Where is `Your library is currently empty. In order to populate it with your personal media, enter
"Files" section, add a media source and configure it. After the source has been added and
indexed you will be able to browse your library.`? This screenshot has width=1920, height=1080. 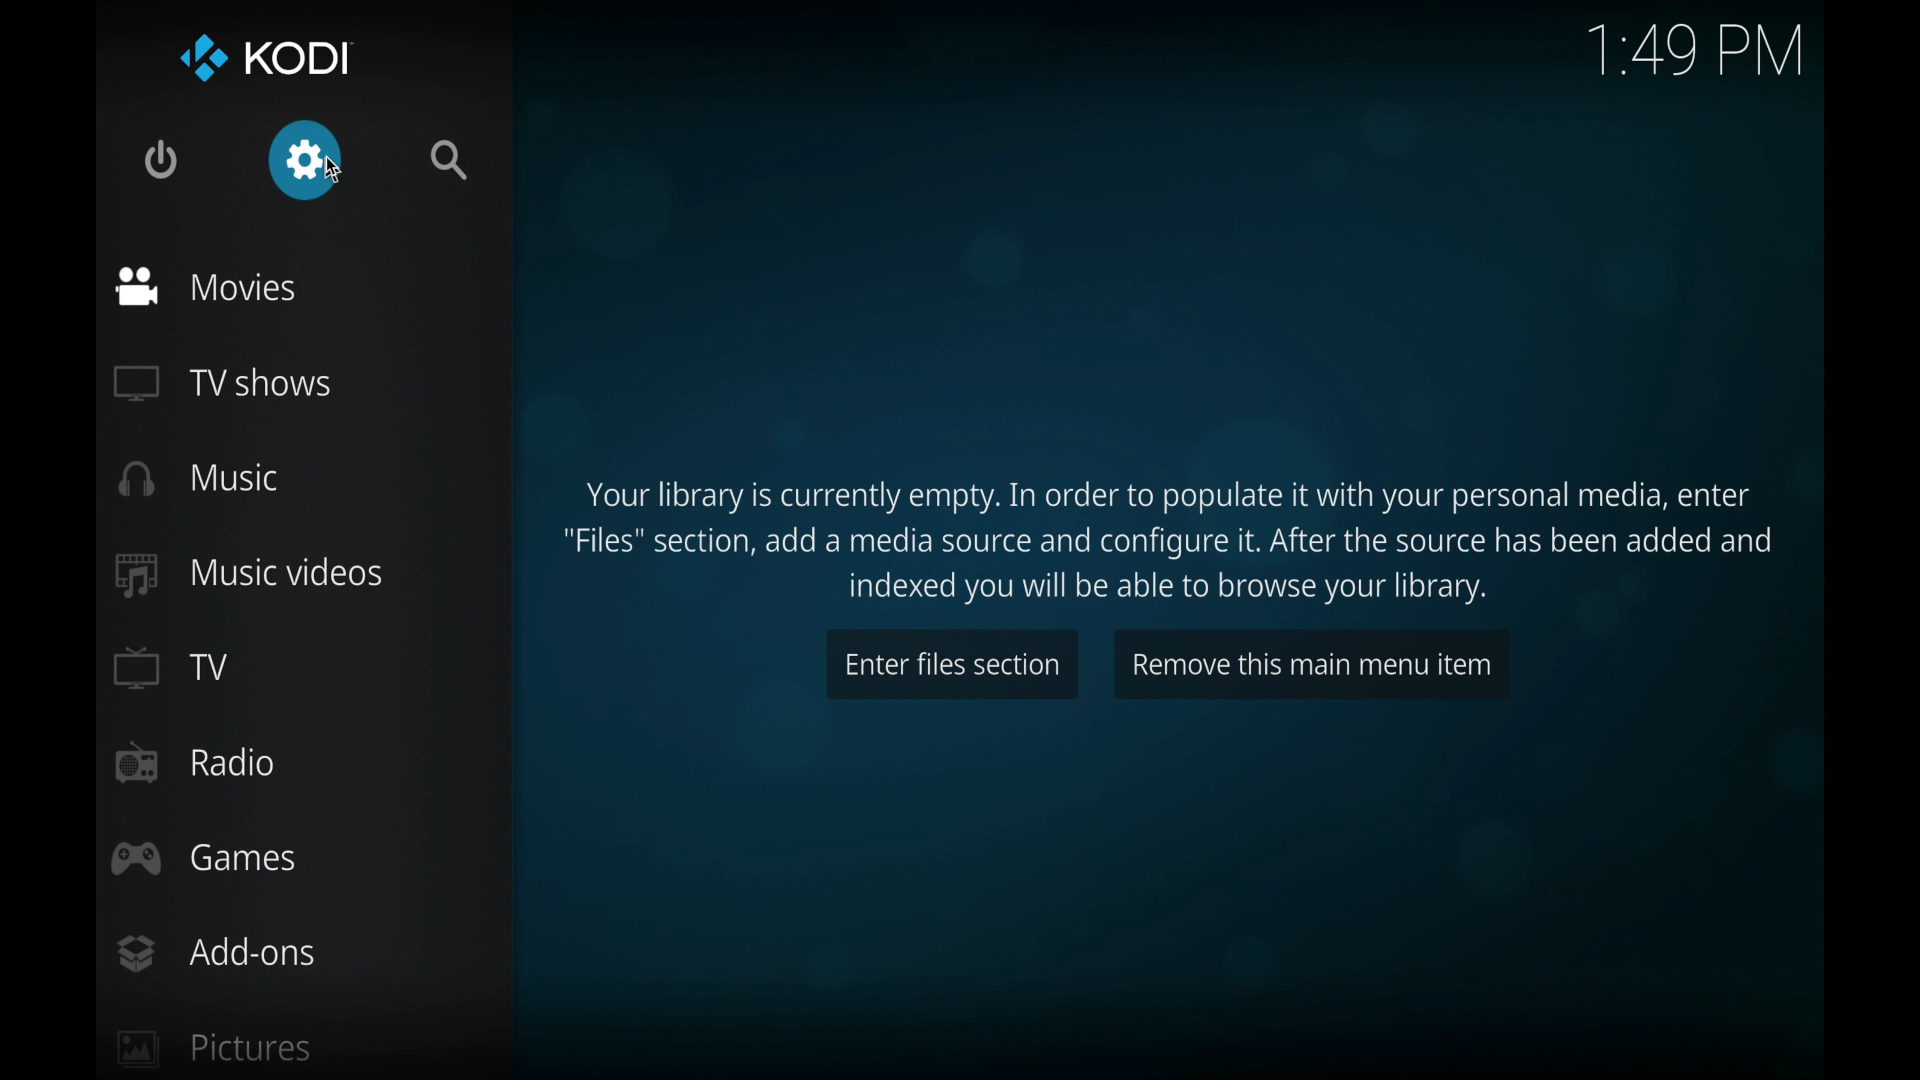
Your library is currently empty. In order to populate it with your personal media, enter
"Files" section, add a media source and configure it. After the source has been added and
indexed you will be able to browse your library. is located at coordinates (1176, 542).